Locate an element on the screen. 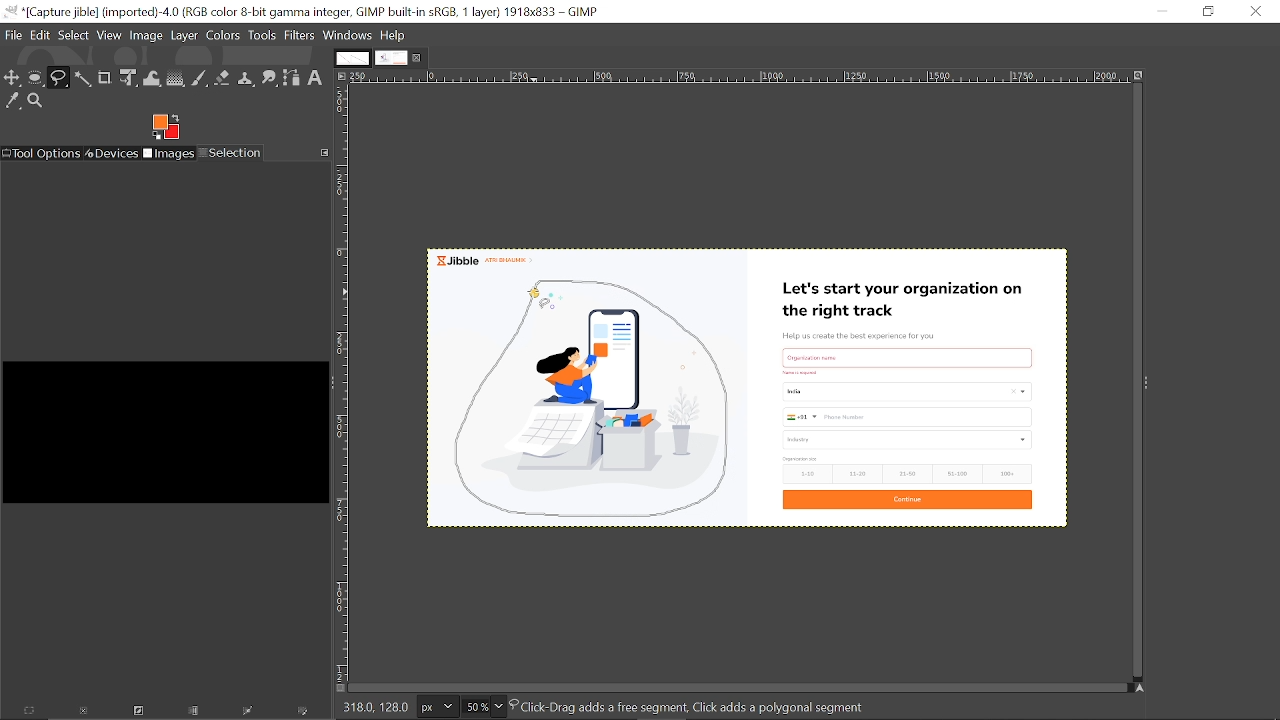  Crop tool is located at coordinates (104, 78).